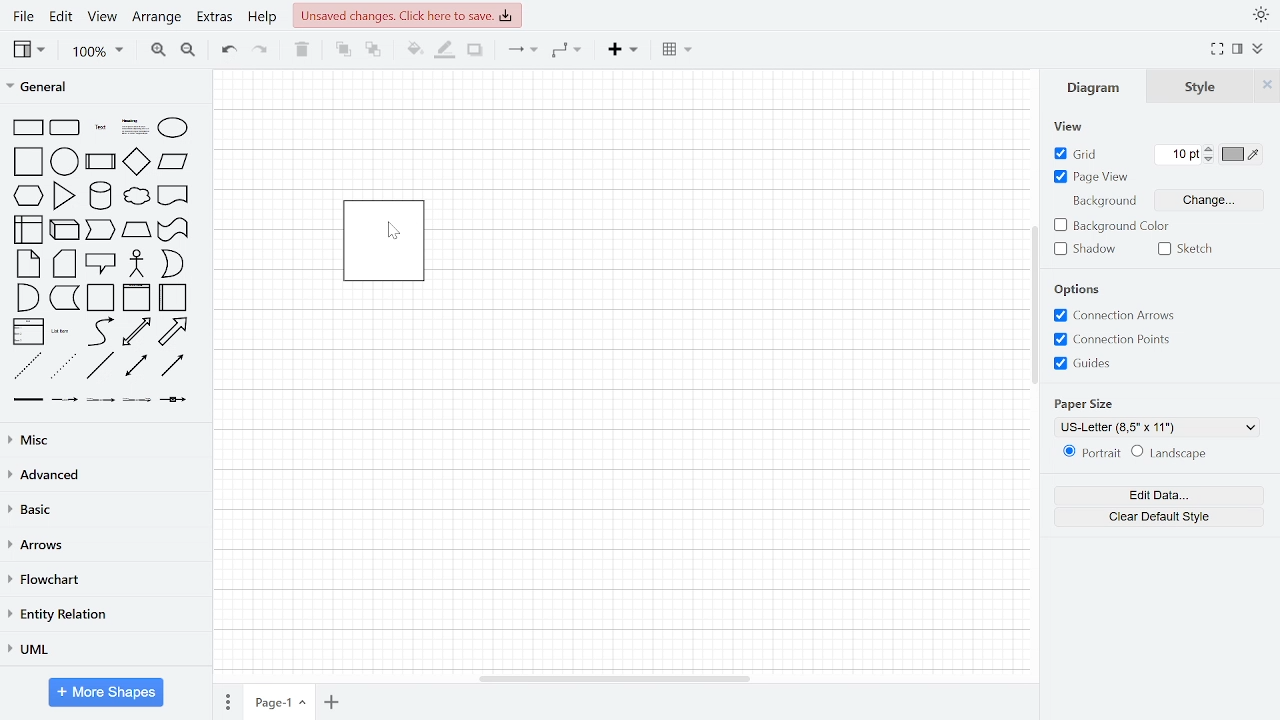 This screenshot has width=1280, height=720. What do you see at coordinates (156, 50) in the screenshot?
I see `zoom in` at bounding box center [156, 50].